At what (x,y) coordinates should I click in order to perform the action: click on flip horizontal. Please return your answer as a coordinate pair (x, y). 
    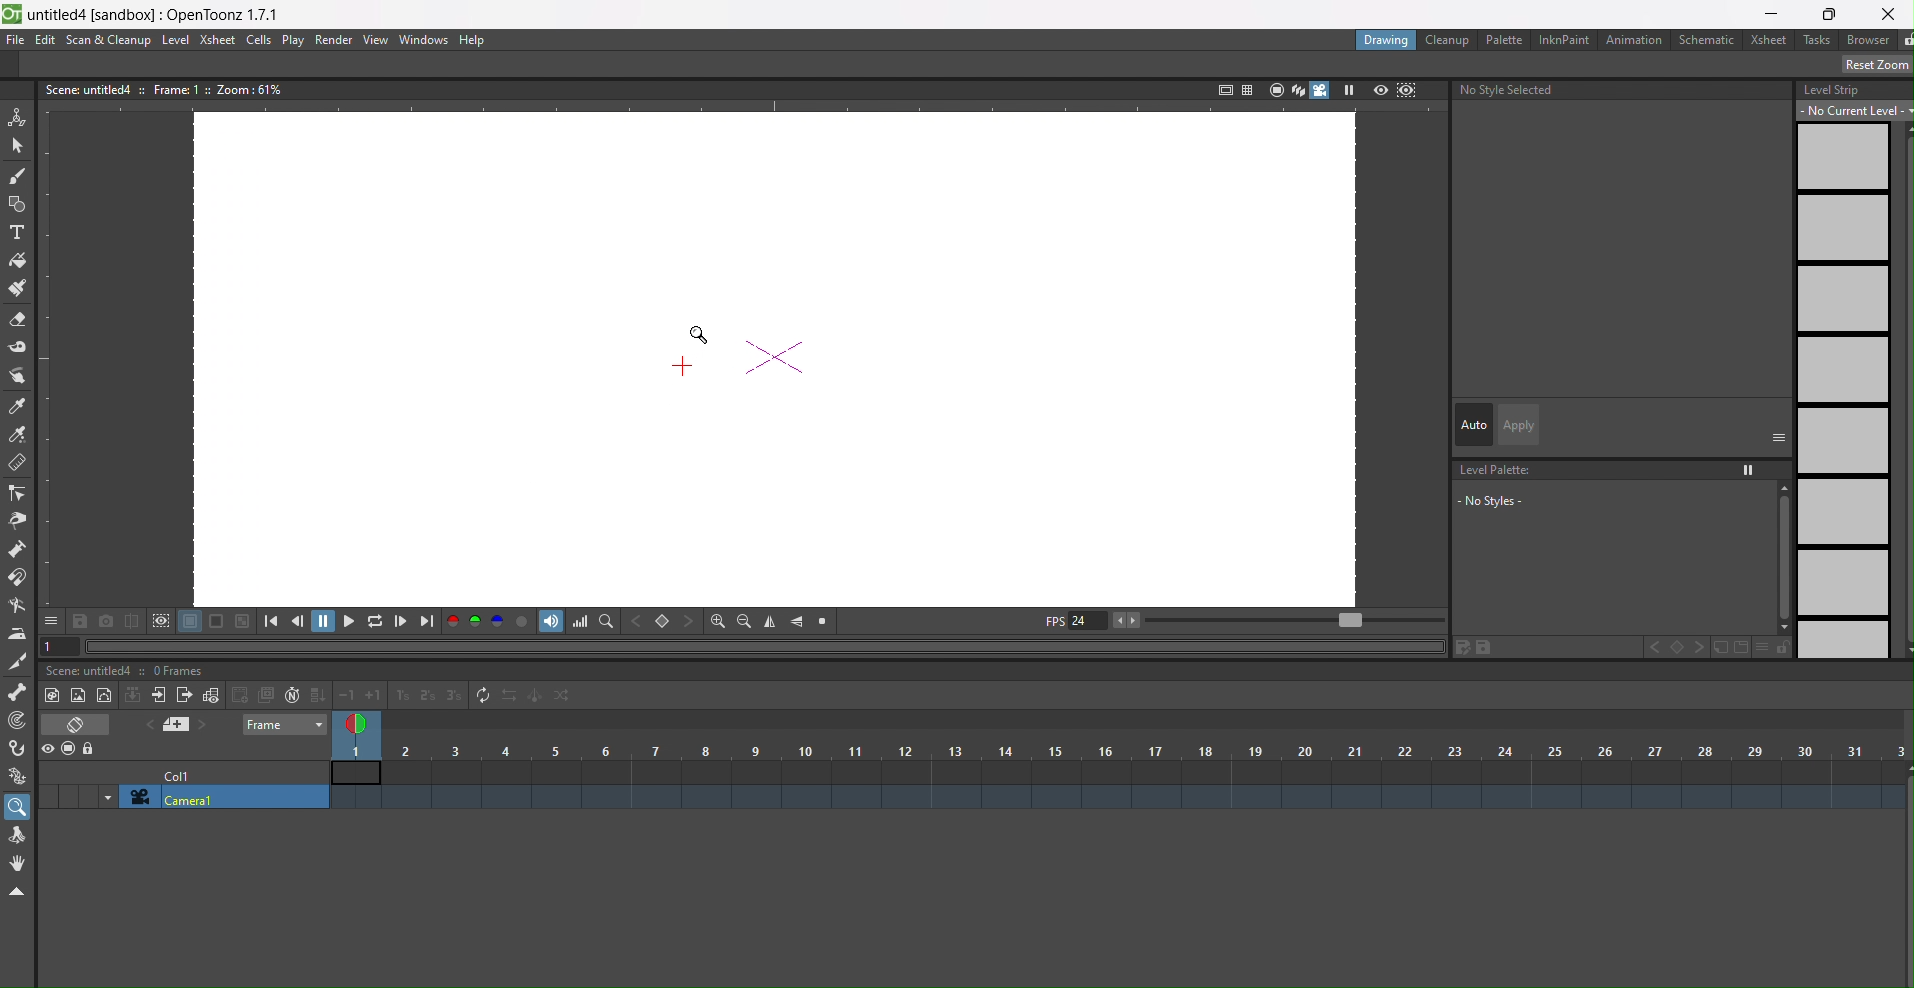
    Looking at the image, I should click on (798, 622).